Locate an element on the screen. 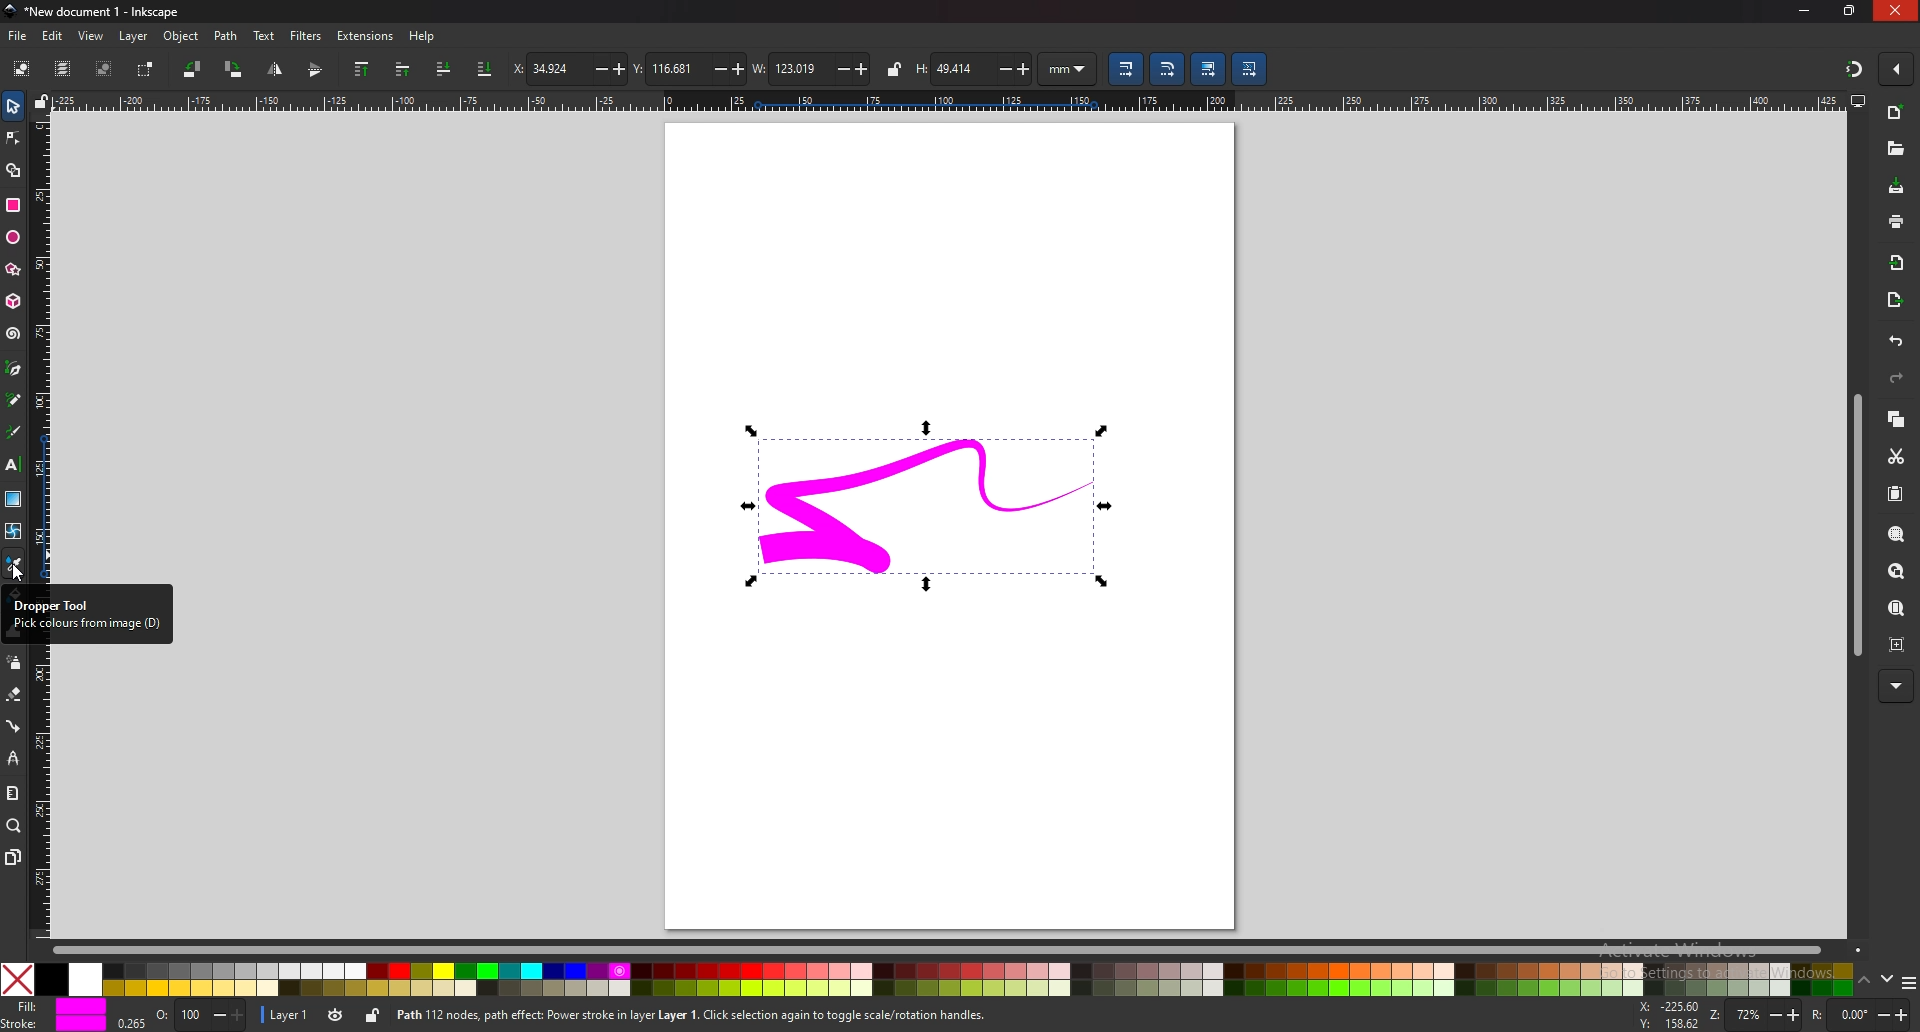  layer is located at coordinates (134, 37).